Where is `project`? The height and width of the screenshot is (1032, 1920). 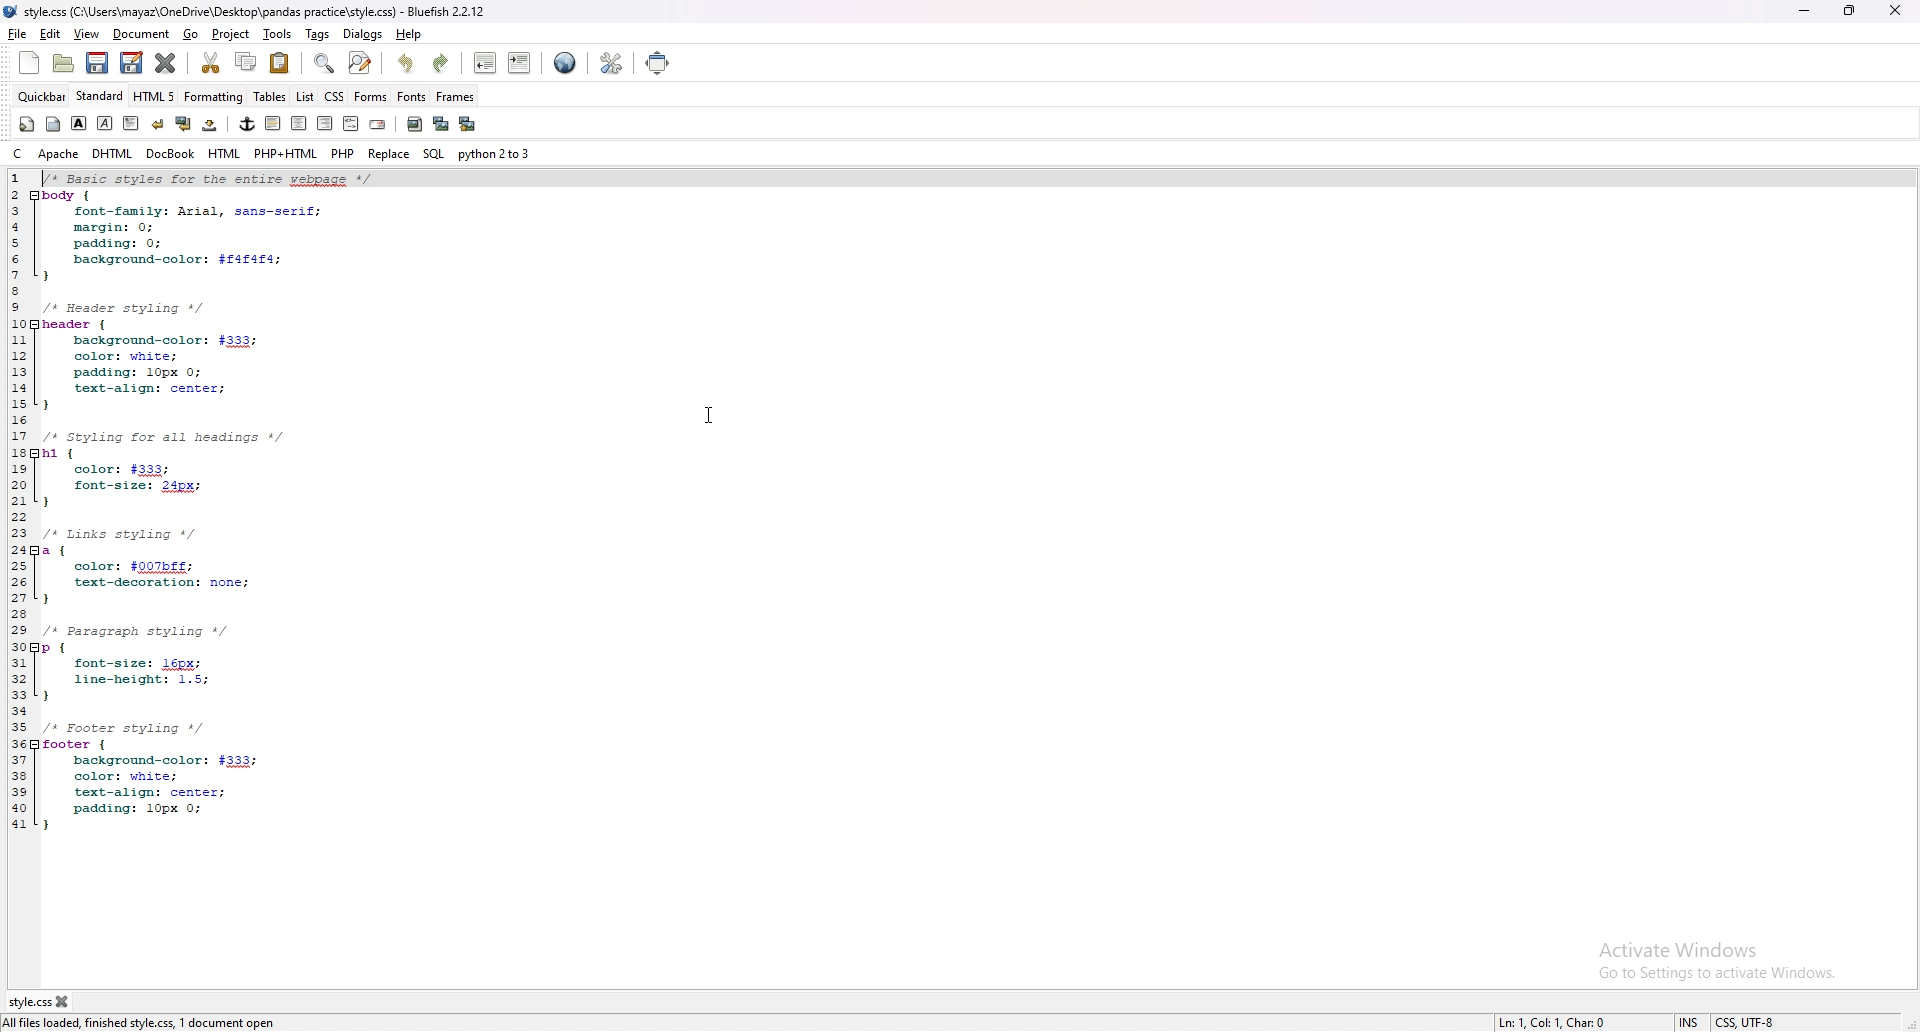 project is located at coordinates (230, 34).